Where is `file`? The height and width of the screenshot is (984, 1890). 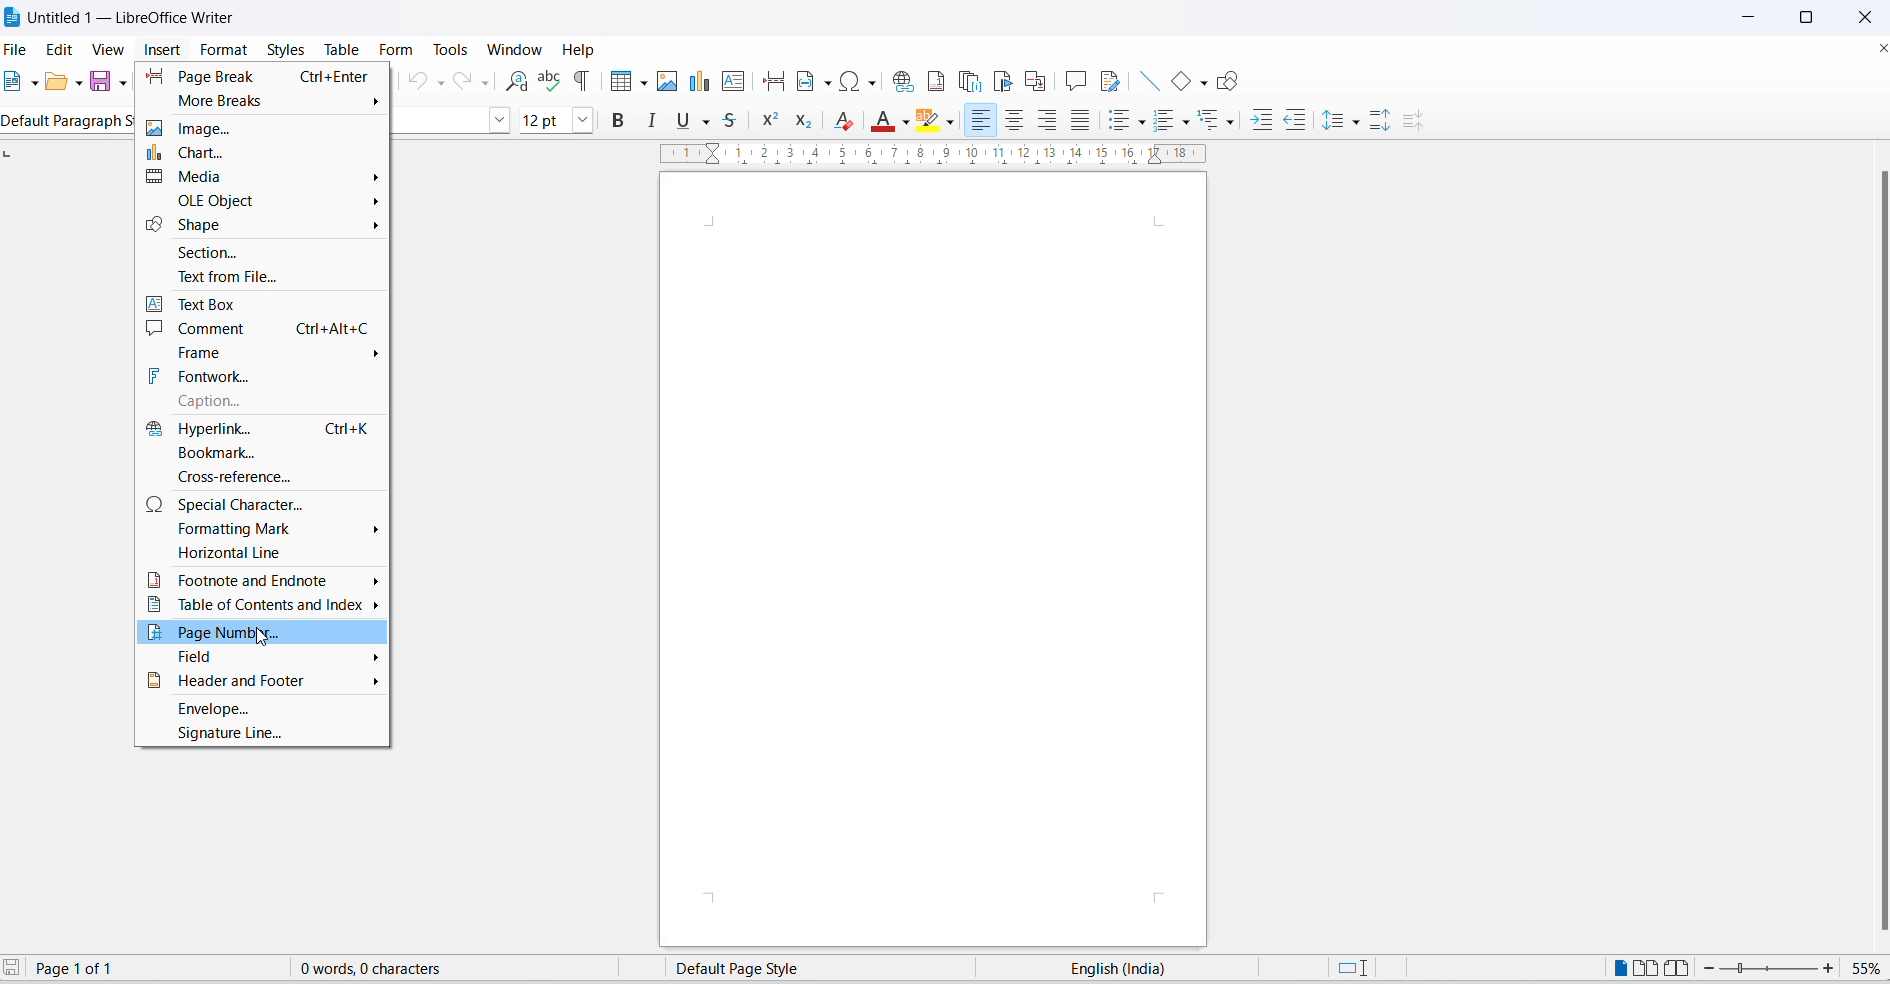 file is located at coordinates (17, 48).